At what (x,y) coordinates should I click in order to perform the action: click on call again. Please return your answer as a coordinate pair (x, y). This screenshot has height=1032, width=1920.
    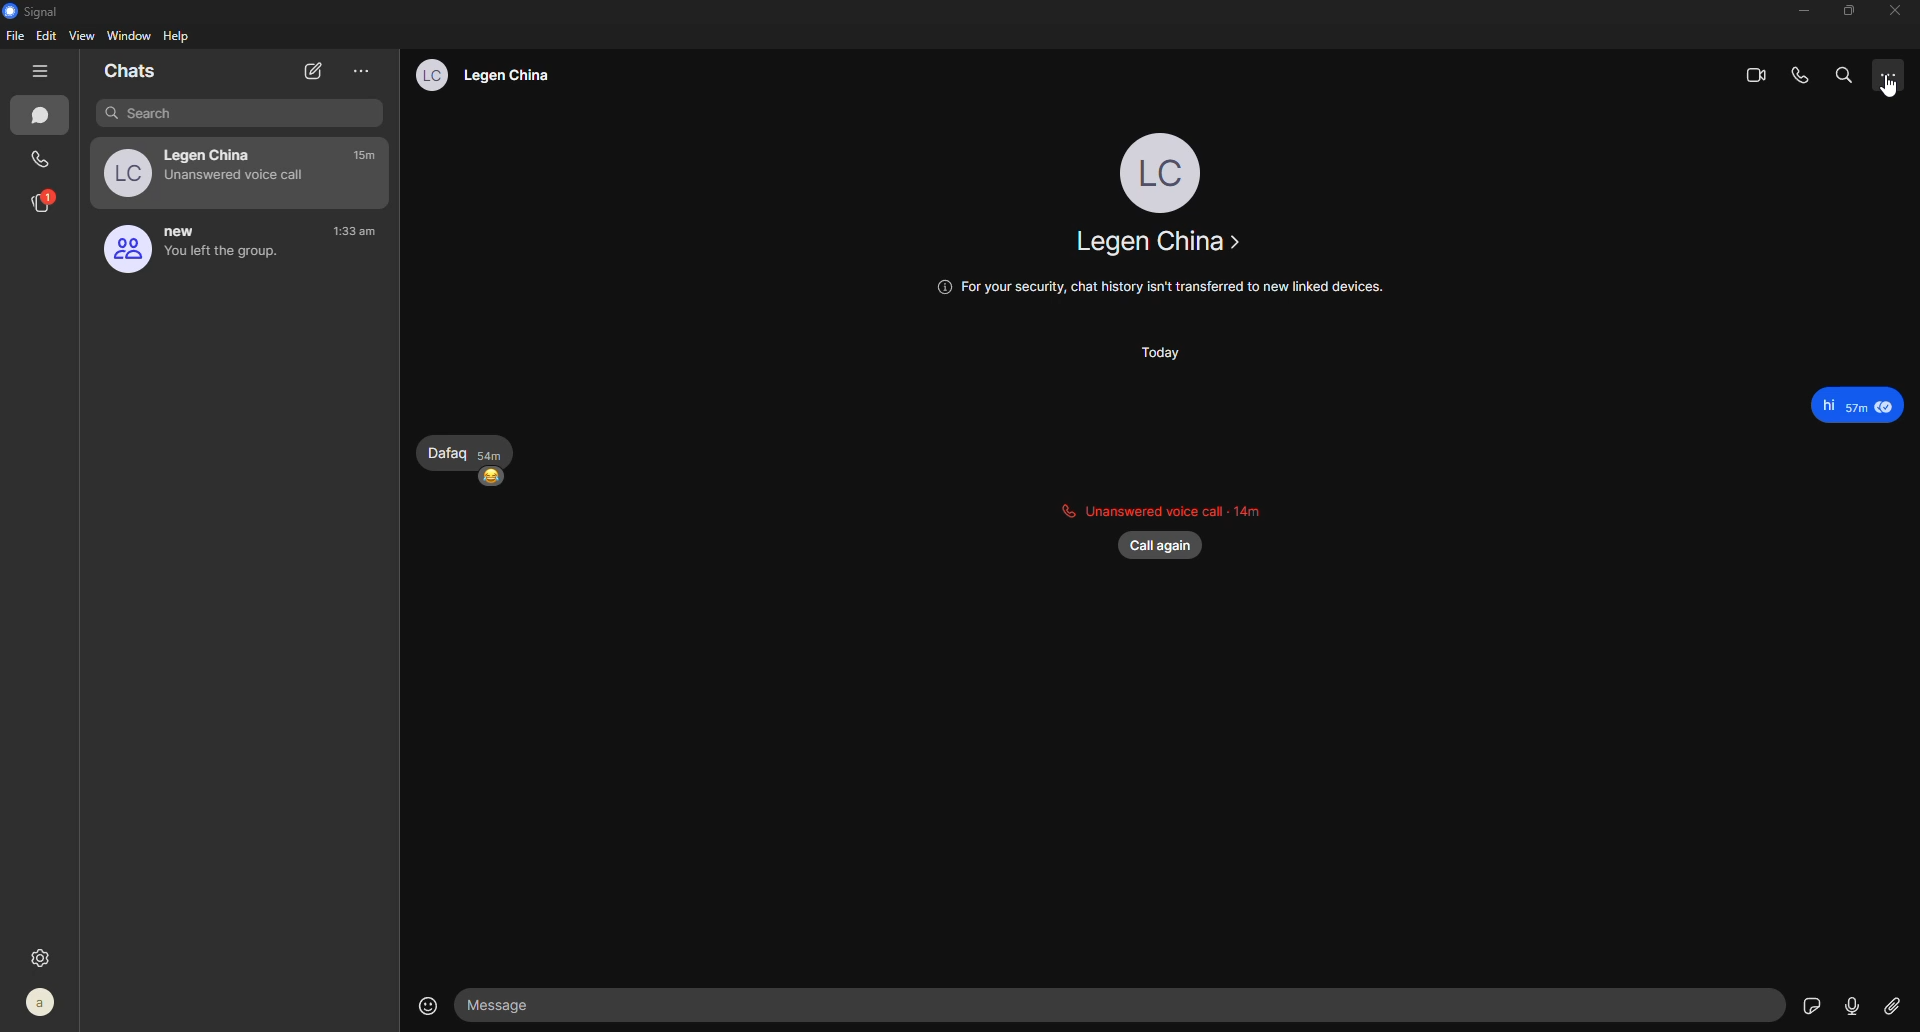
    Looking at the image, I should click on (1168, 548).